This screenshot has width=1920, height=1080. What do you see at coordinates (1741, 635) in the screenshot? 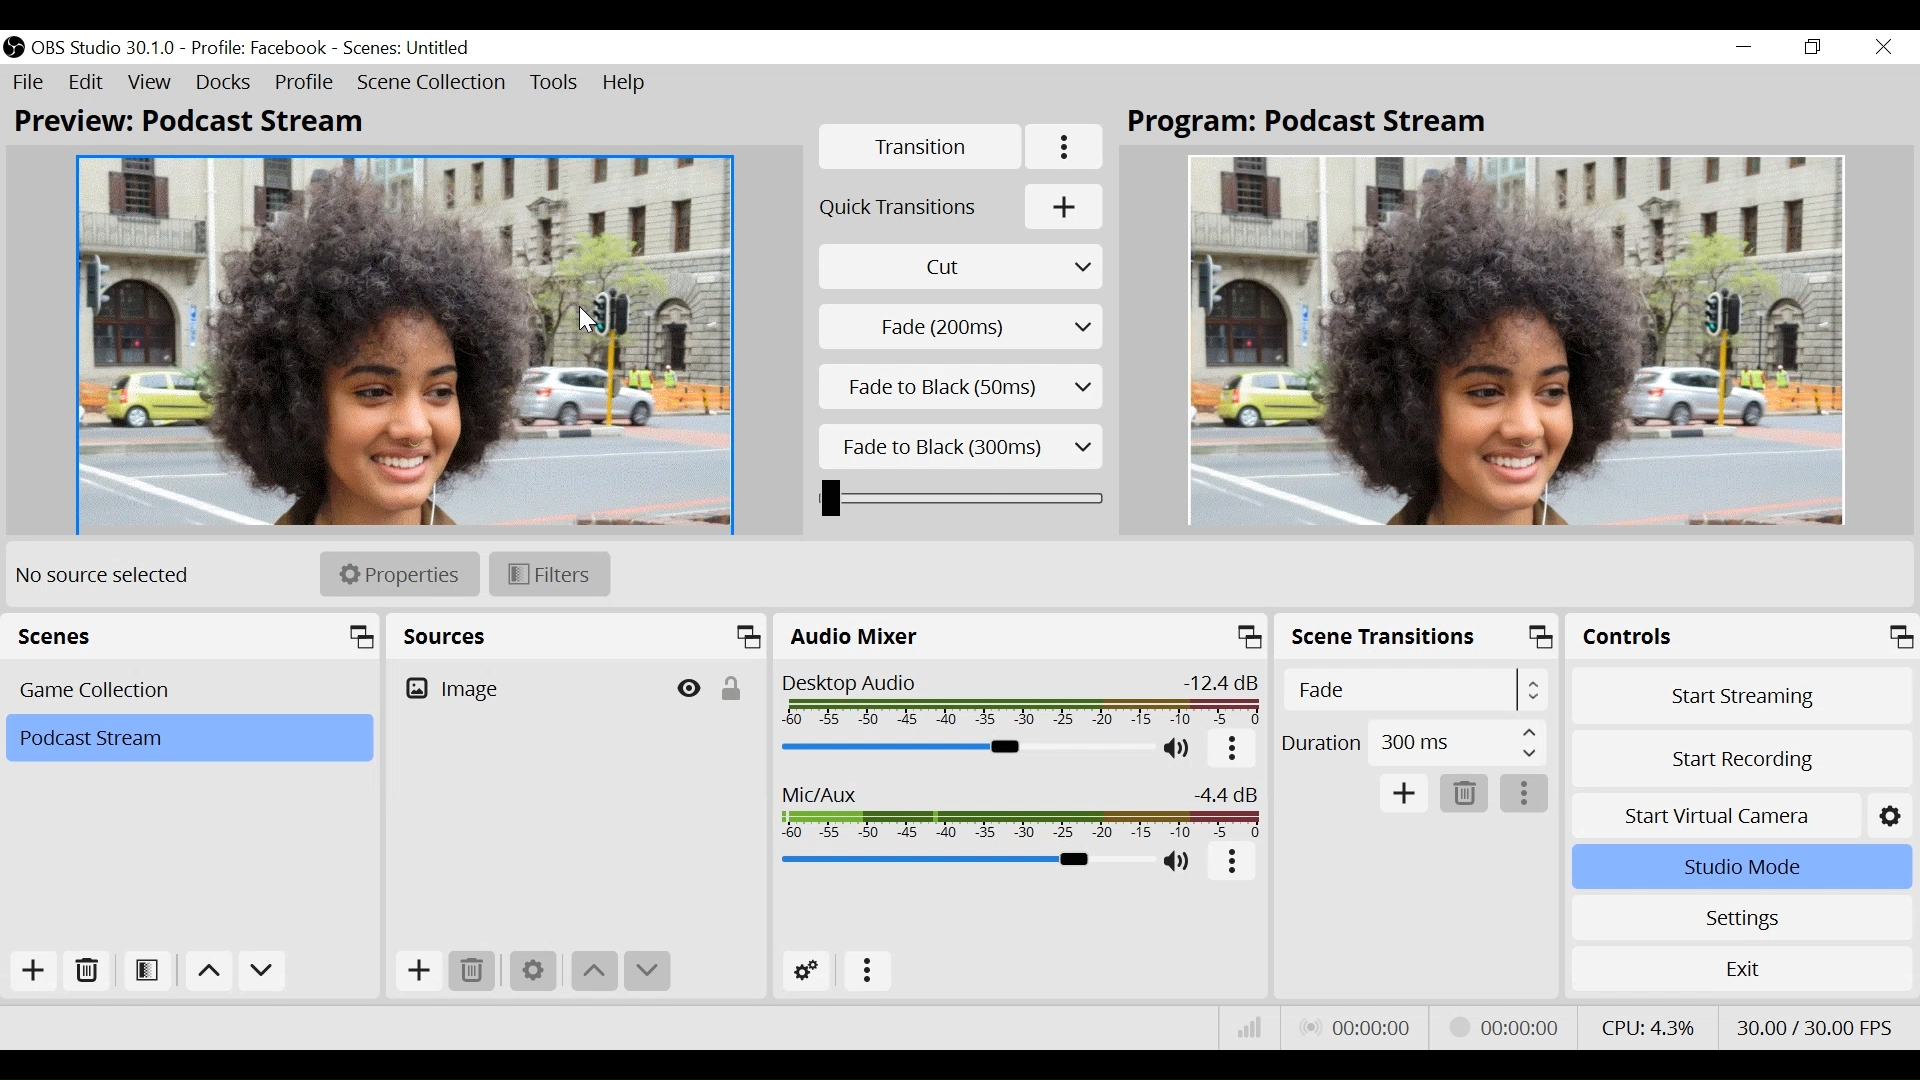
I see `Controls` at bounding box center [1741, 635].